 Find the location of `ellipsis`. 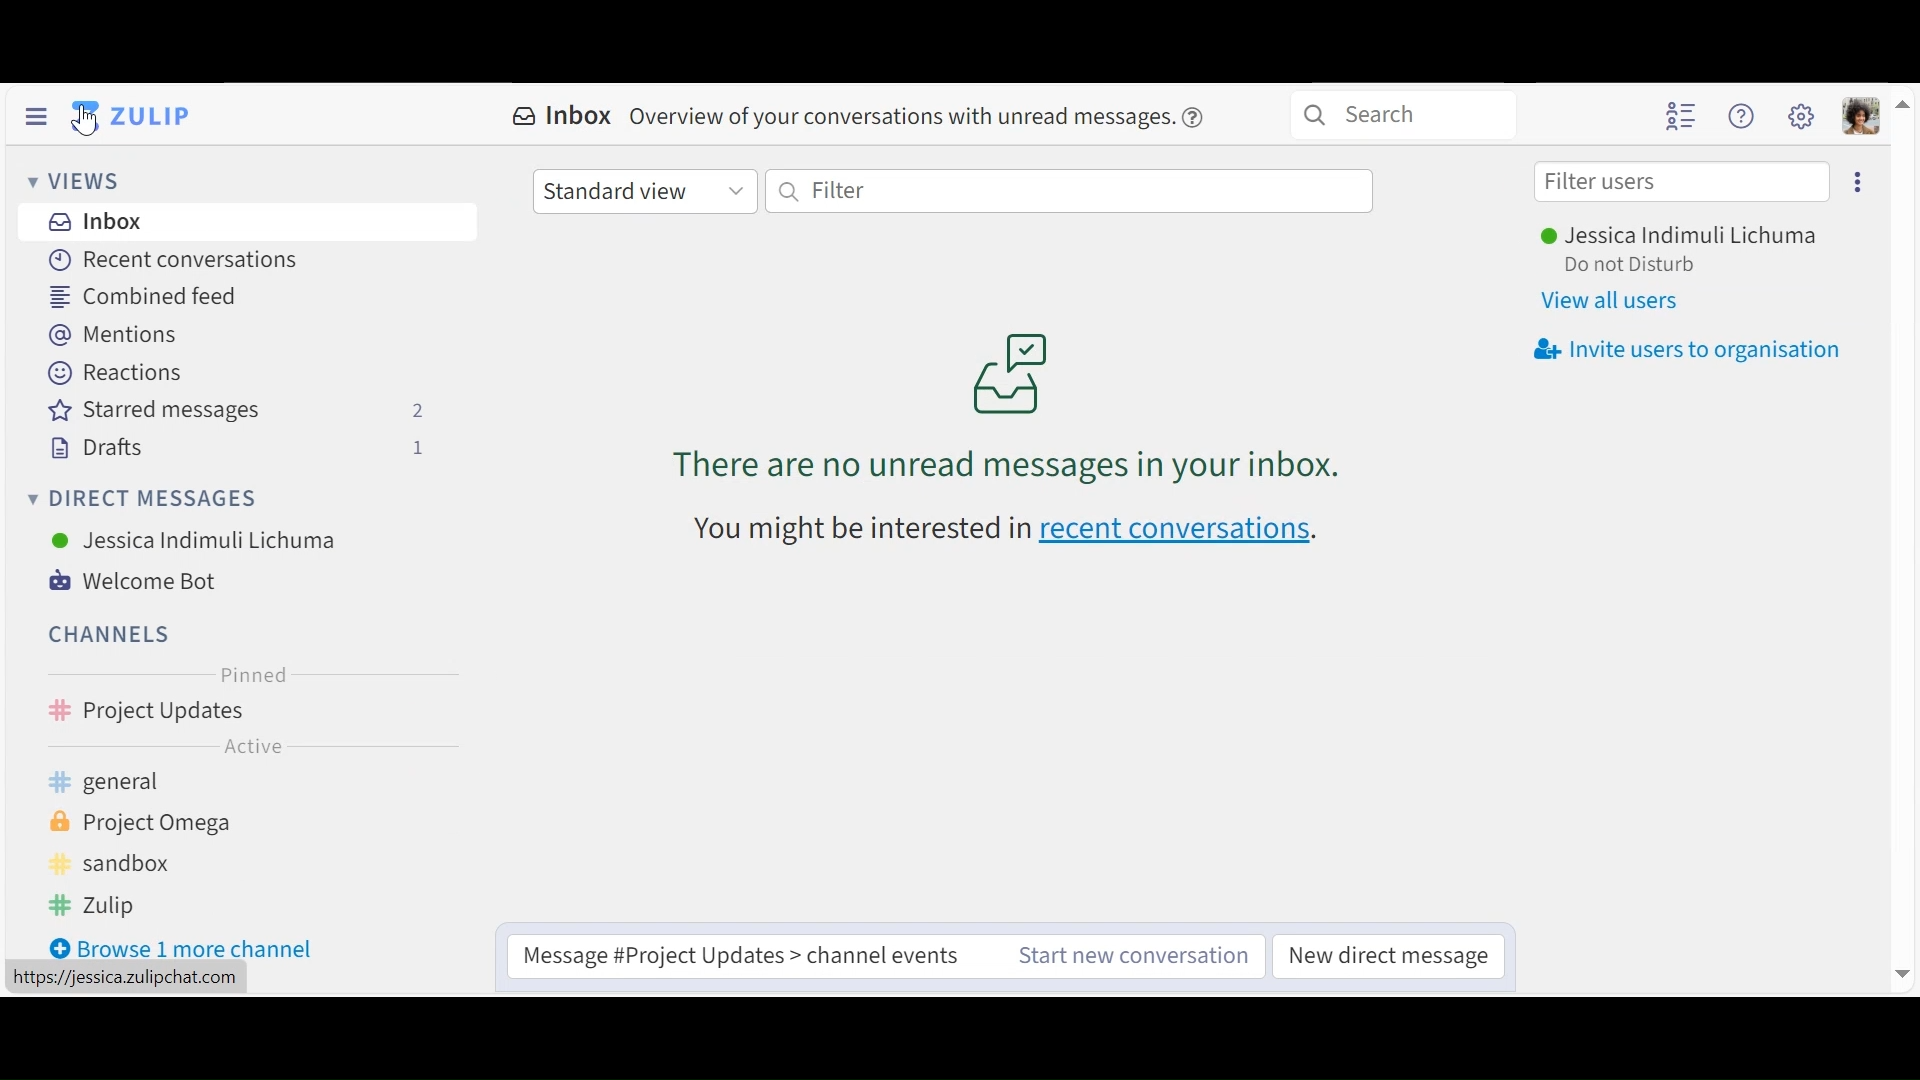

ellipsis is located at coordinates (458, 711).